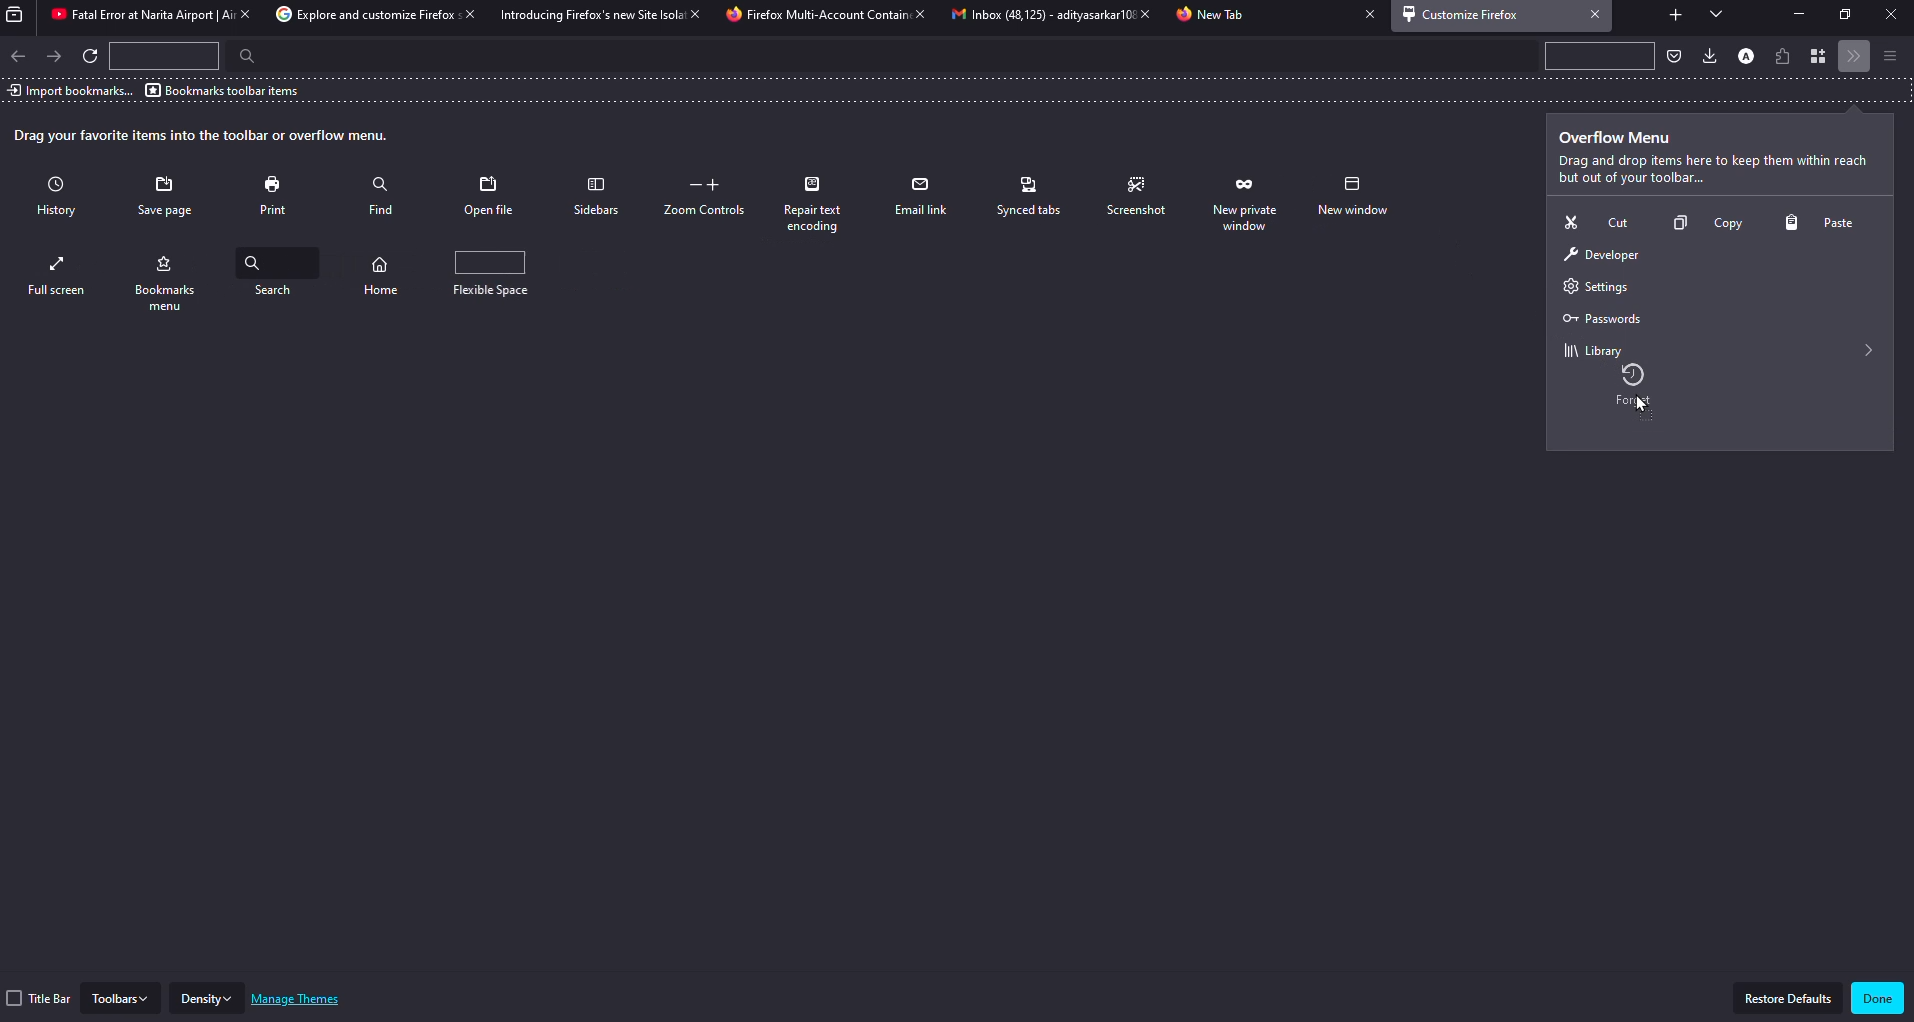 Image resolution: width=1914 pixels, height=1022 pixels. I want to click on open file, so click(491, 196).